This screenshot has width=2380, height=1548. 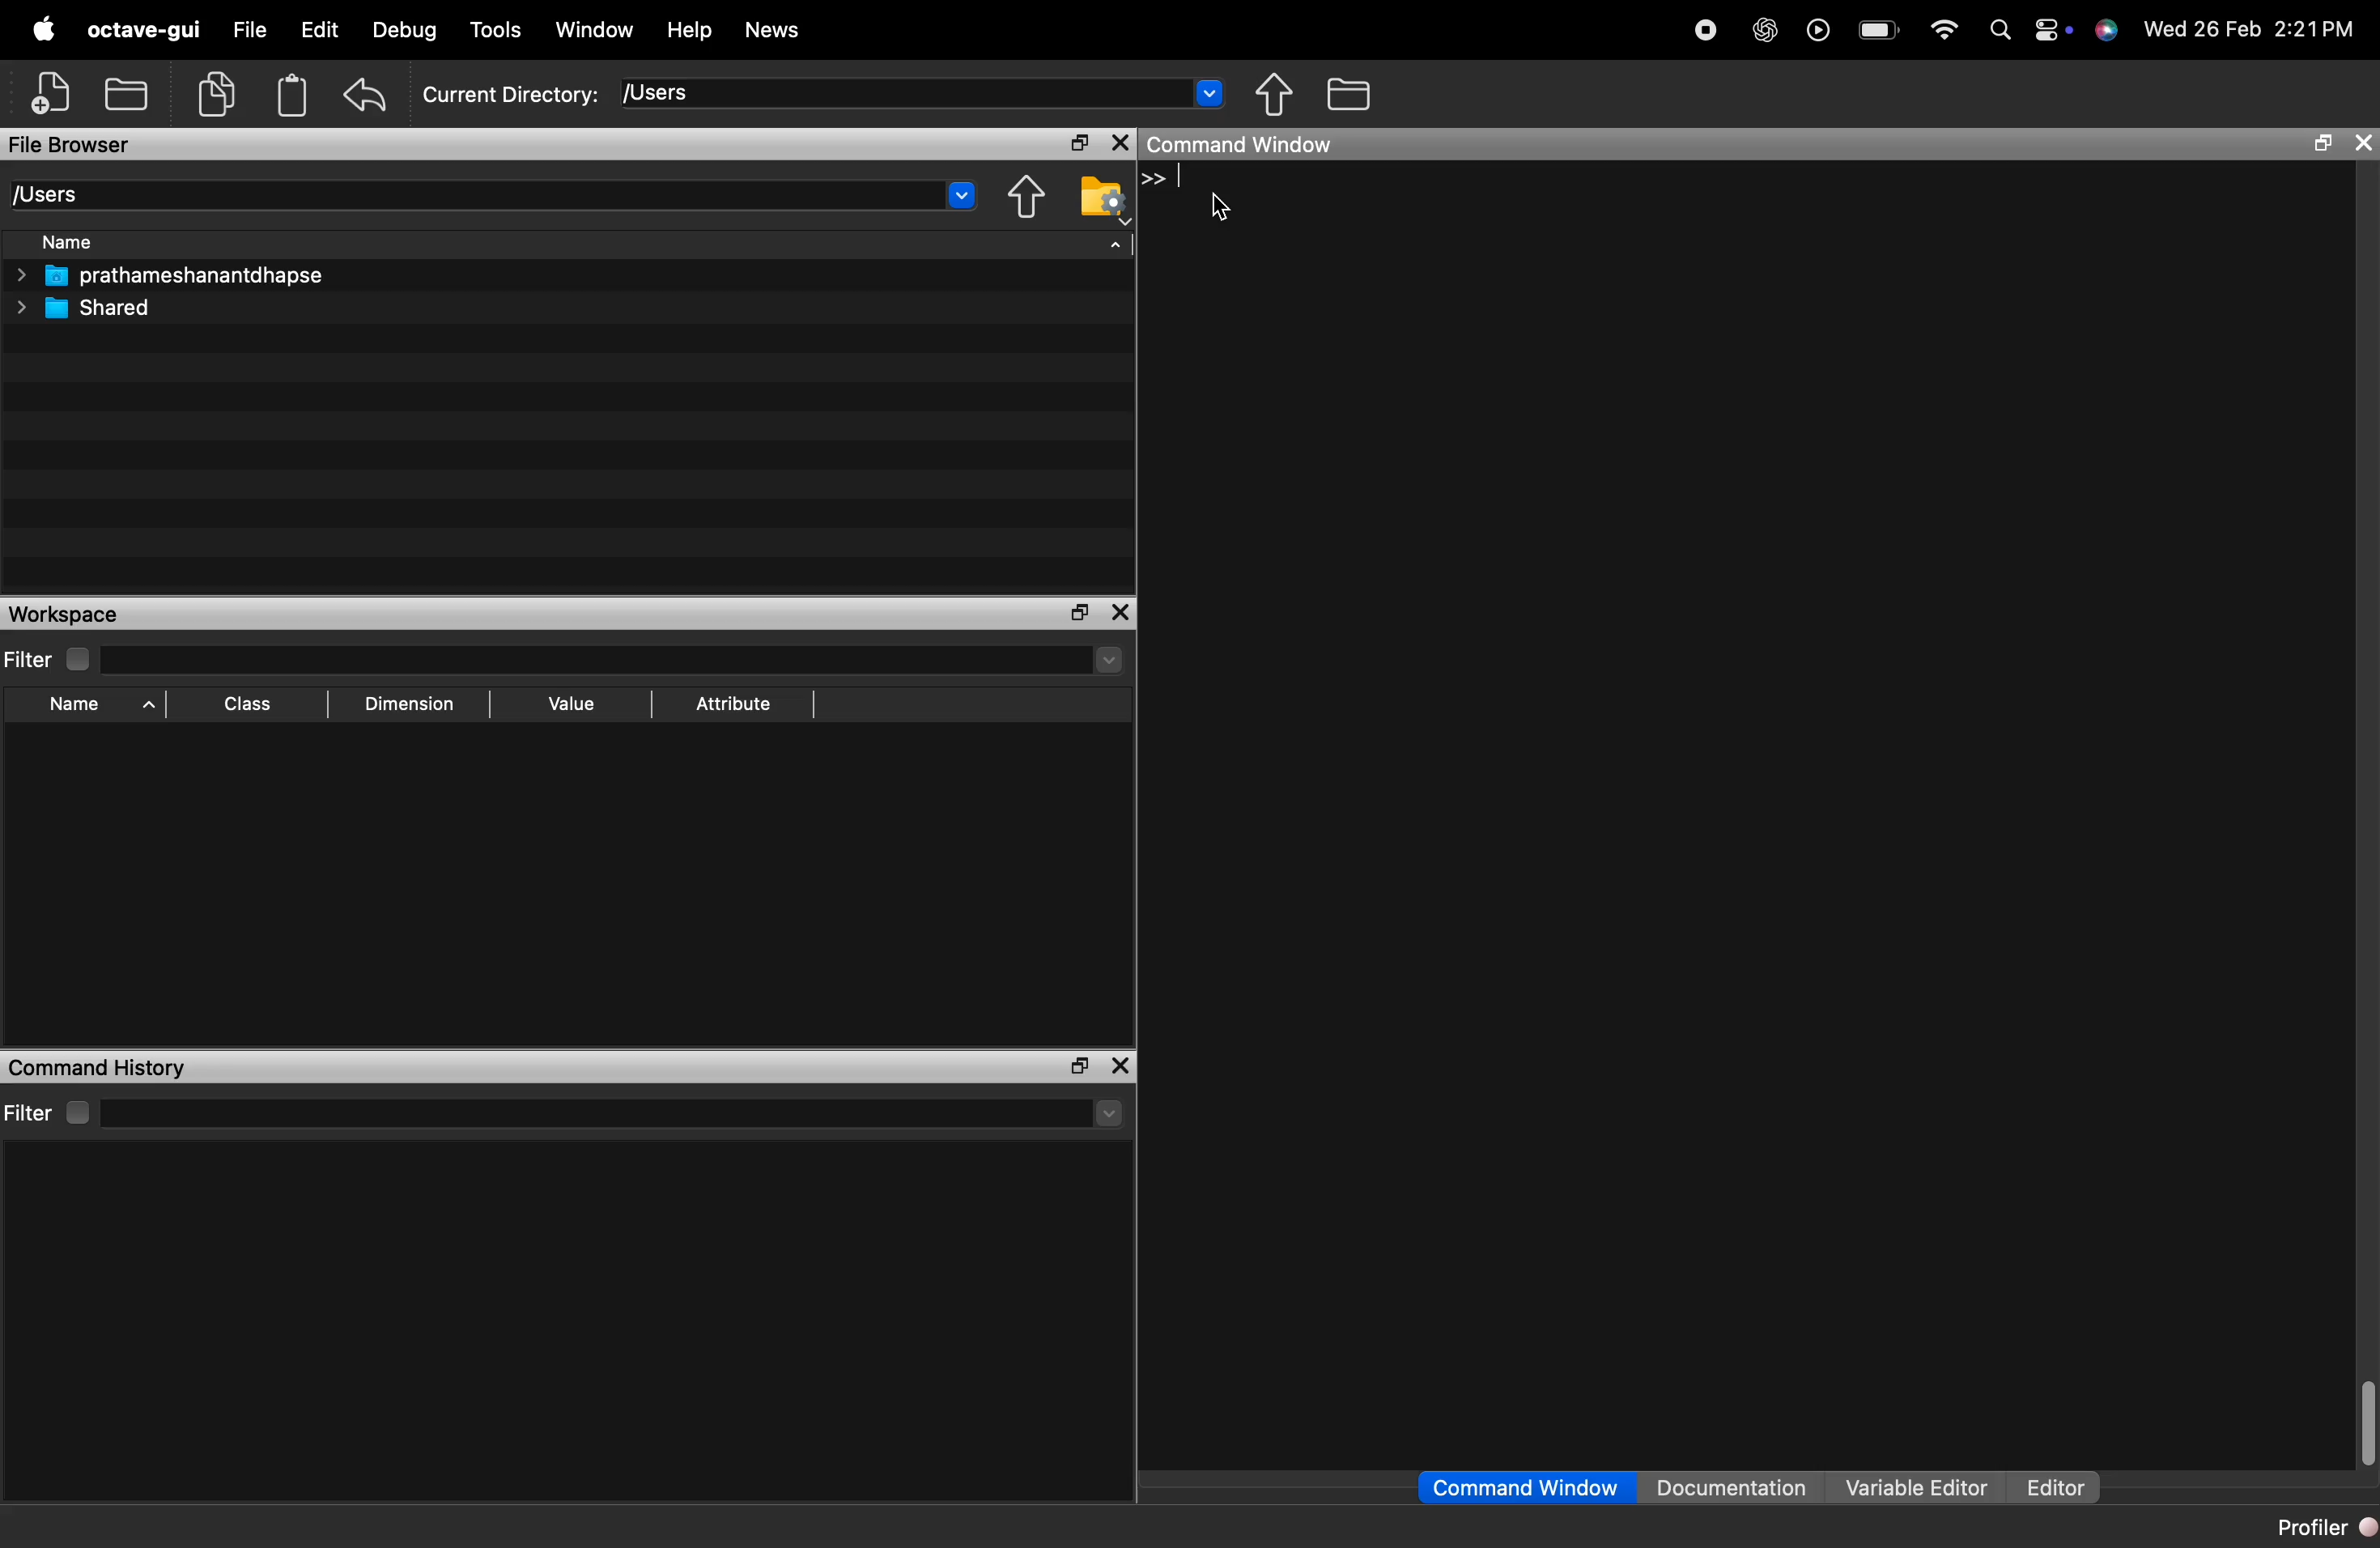 What do you see at coordinates (1885, 21) in the screenshot?
I see `battery` at bounding box center [1885, 21].